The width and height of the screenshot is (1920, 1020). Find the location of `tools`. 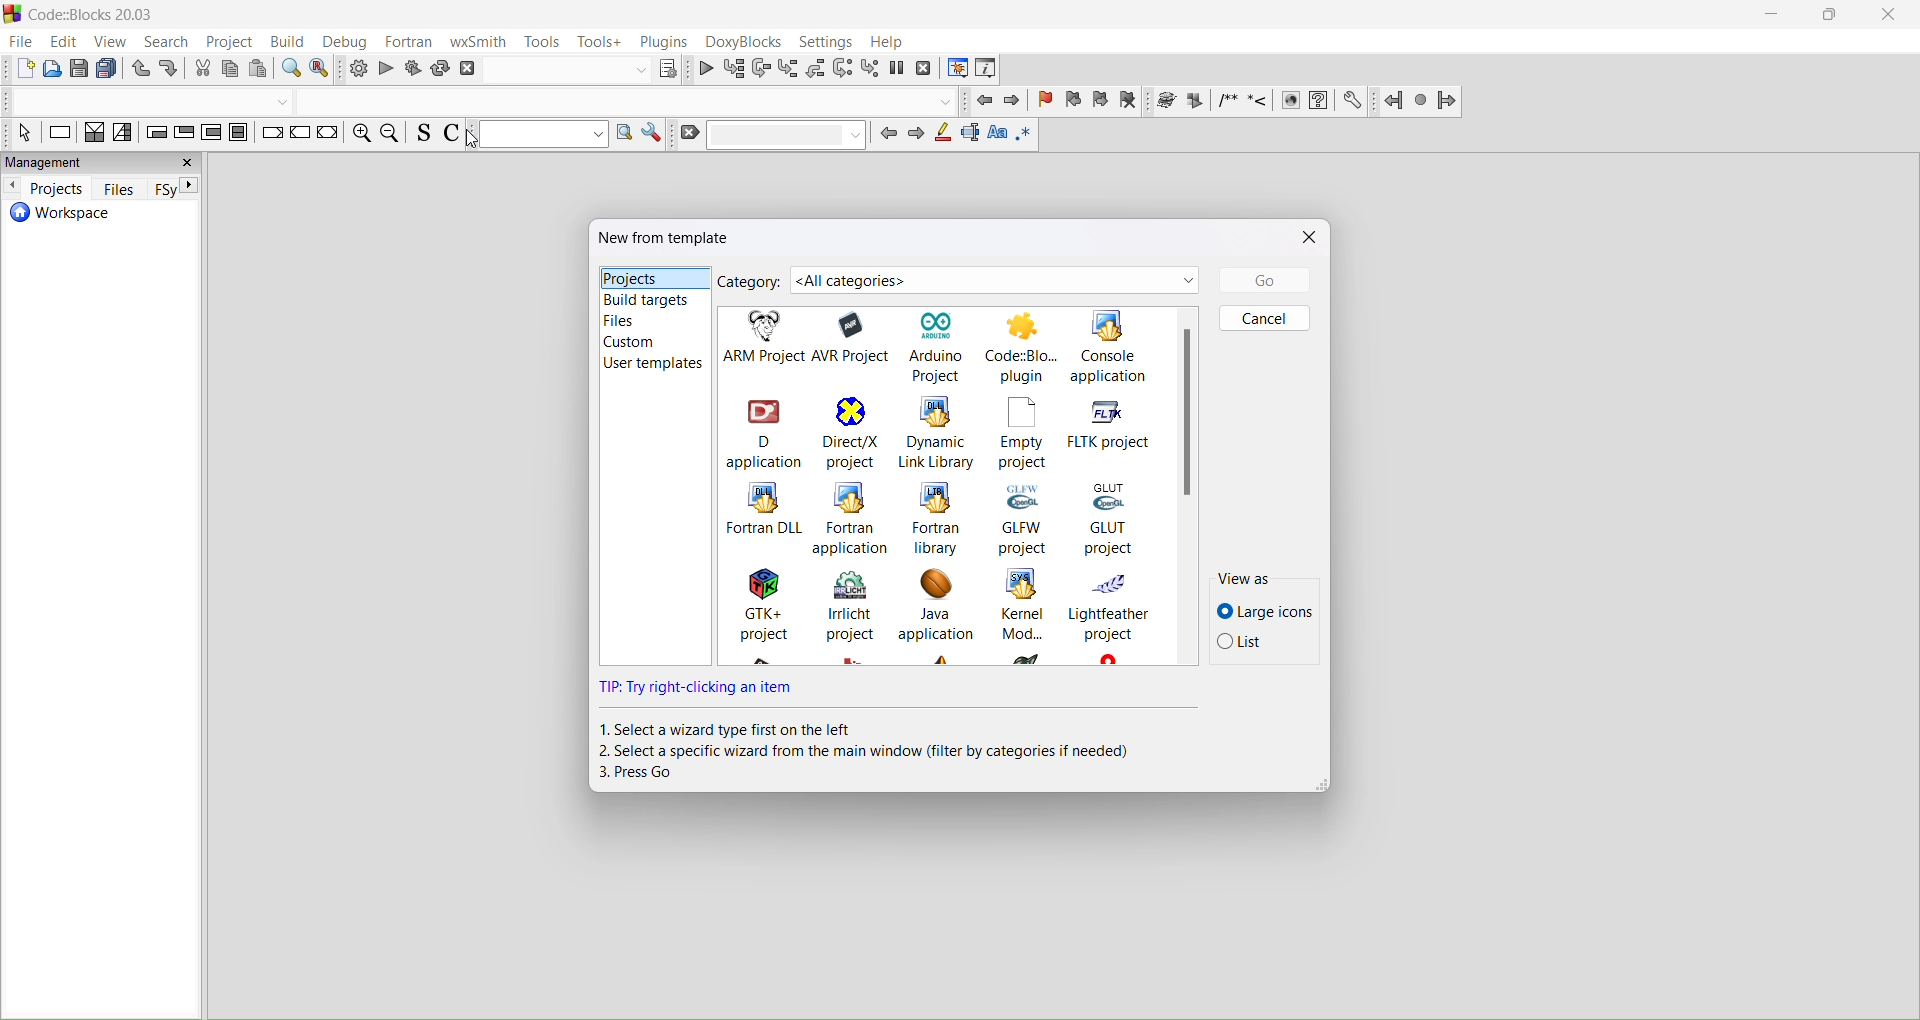

tools is located at coordinates (541, 42).